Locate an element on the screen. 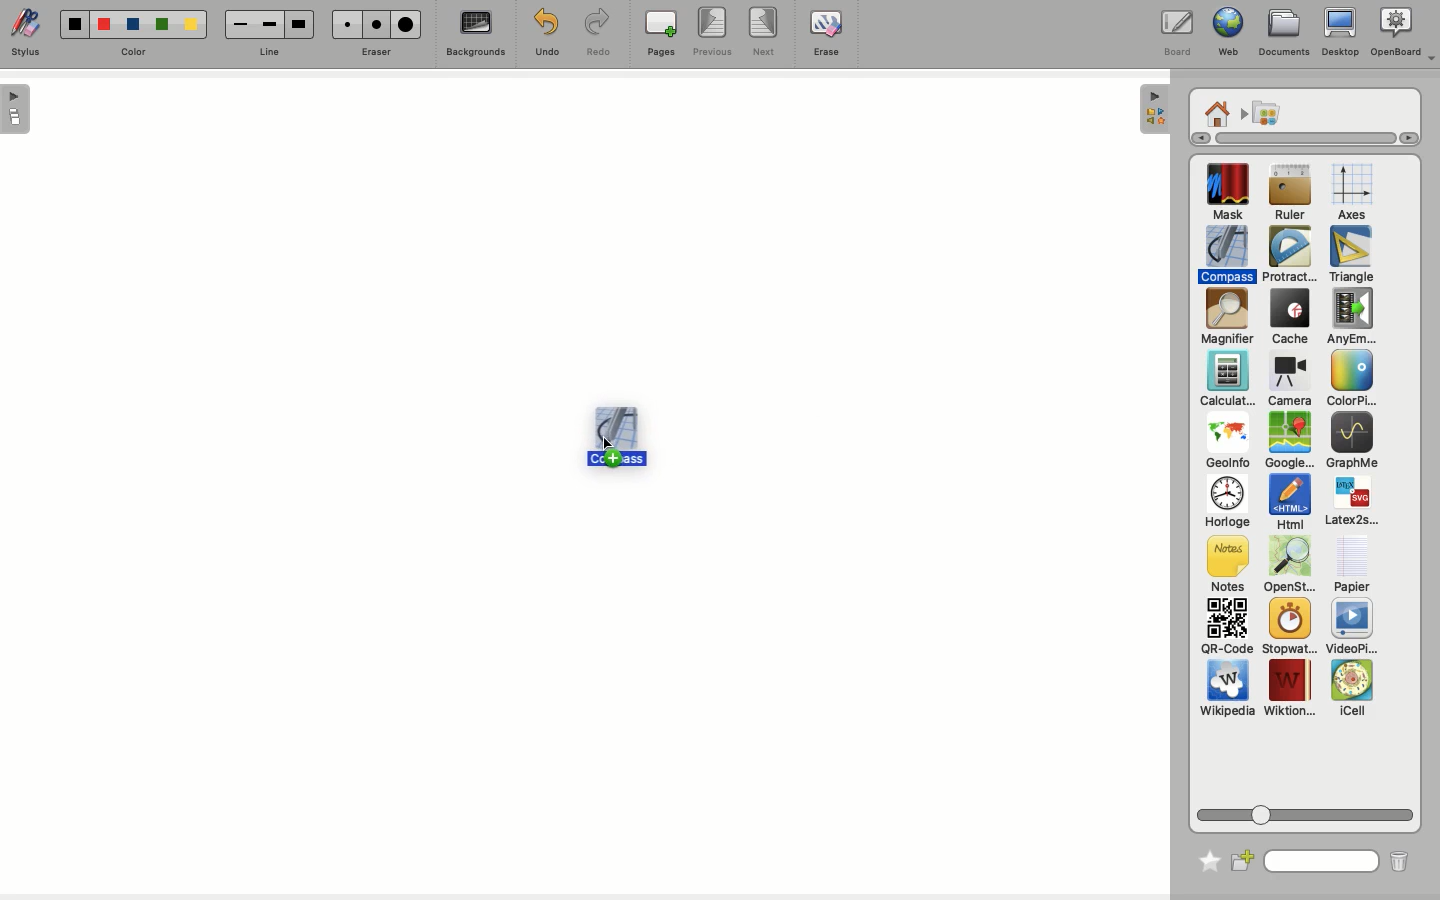  GeoInfo is located at coordinates (1227, 446).